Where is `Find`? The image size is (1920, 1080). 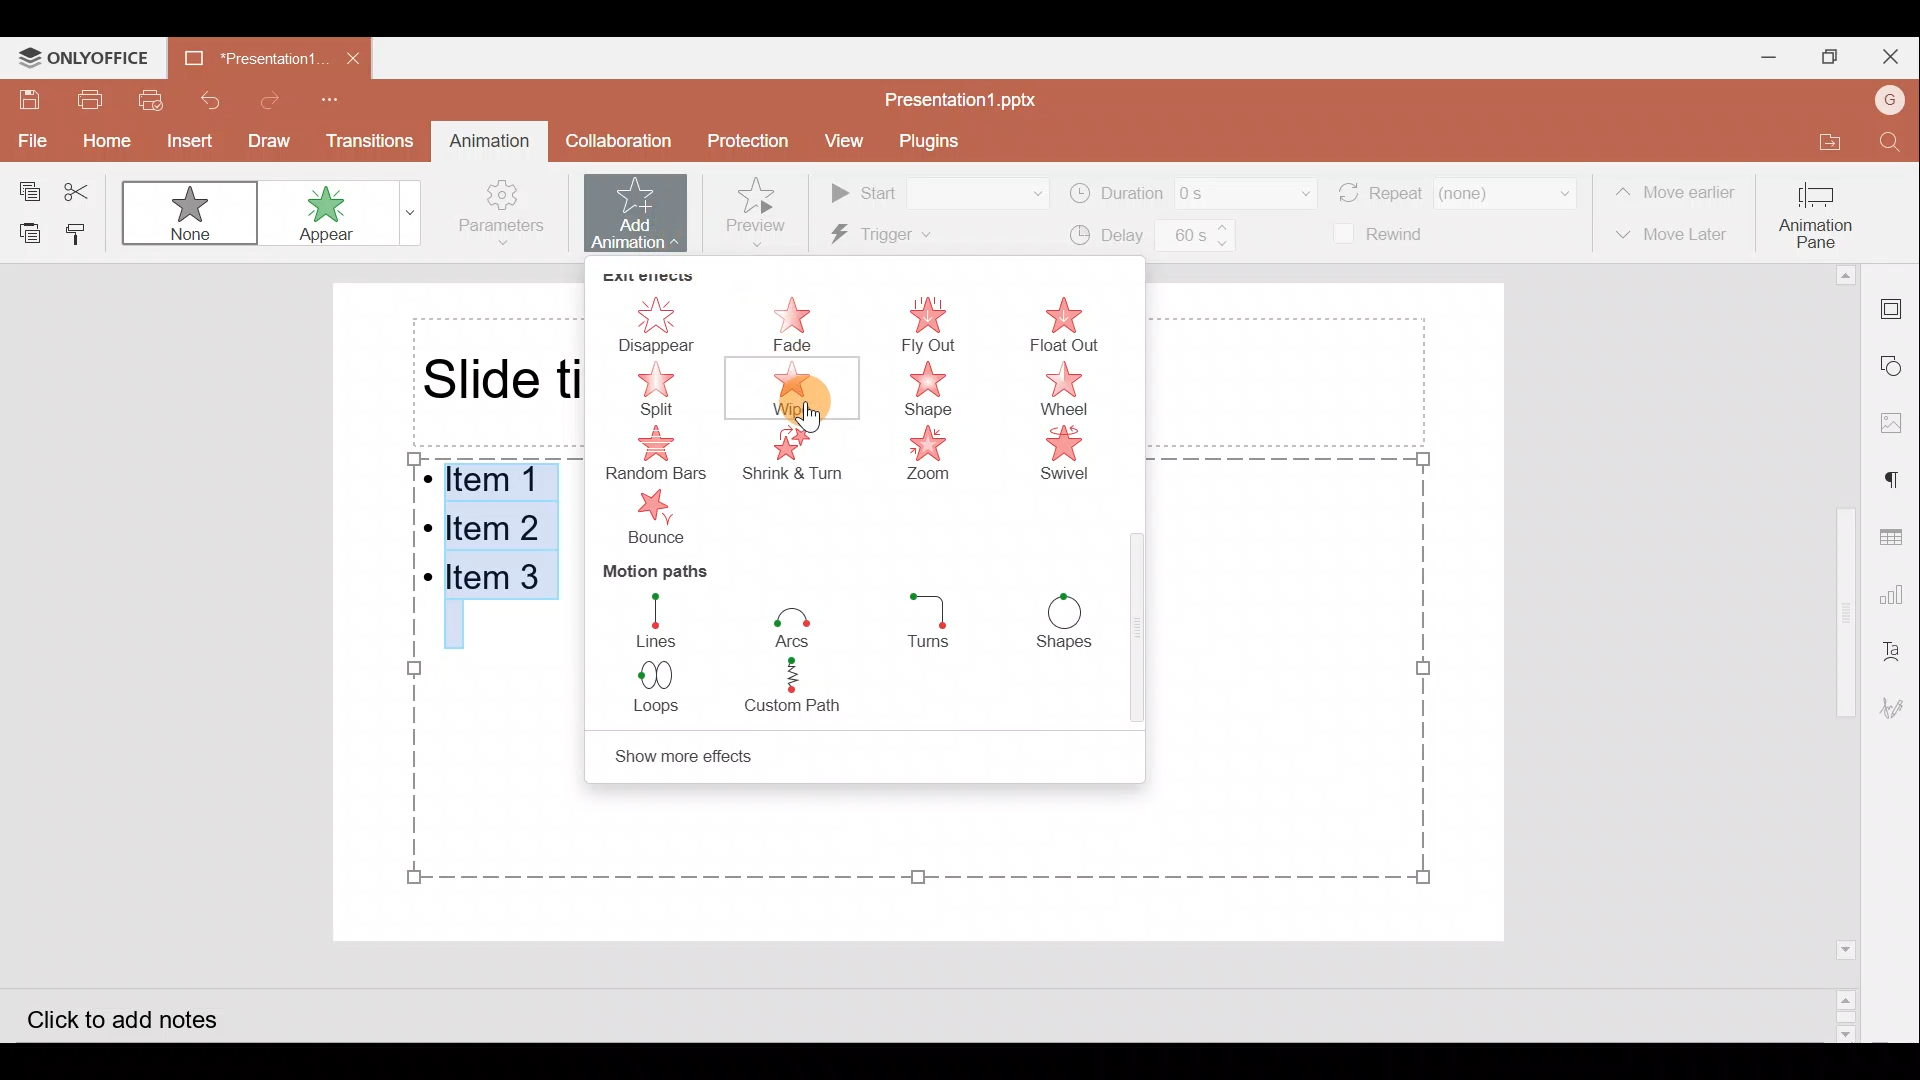
Find is located at coordinates (1888, 137).